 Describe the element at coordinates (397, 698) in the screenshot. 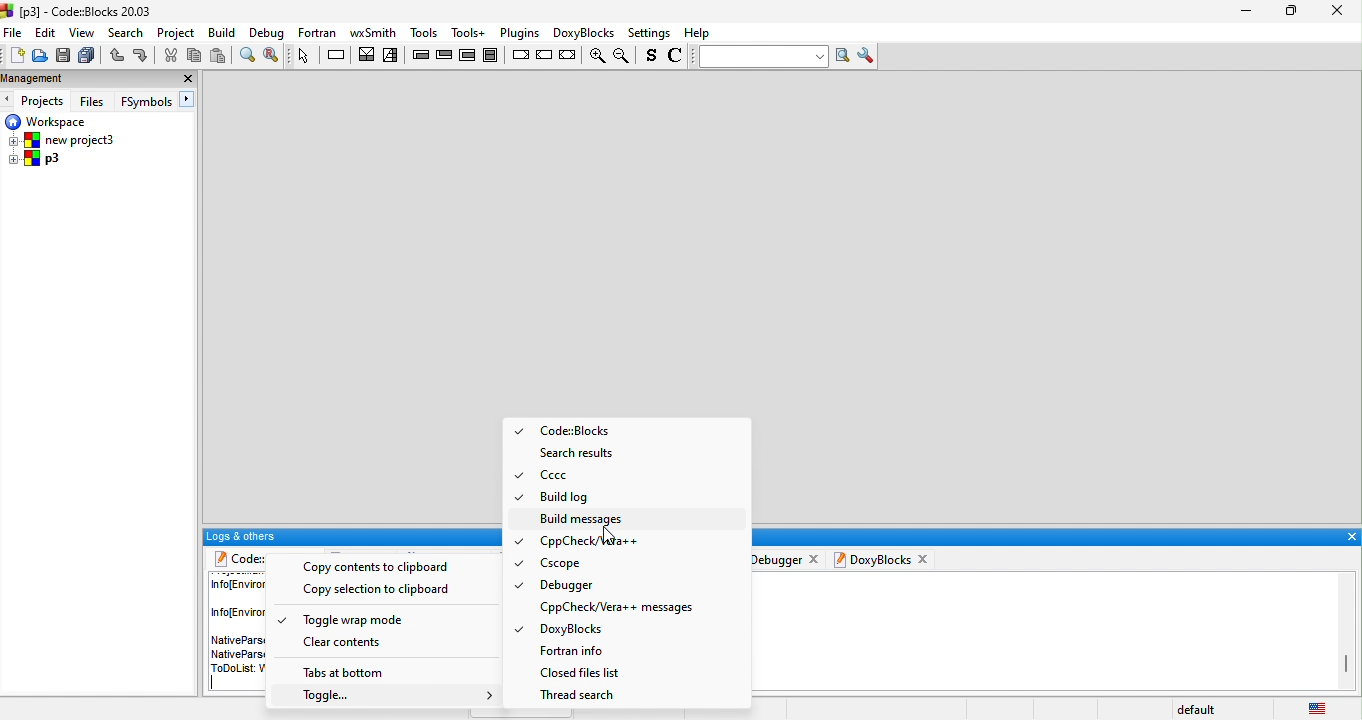

I see `toggle` at that location.